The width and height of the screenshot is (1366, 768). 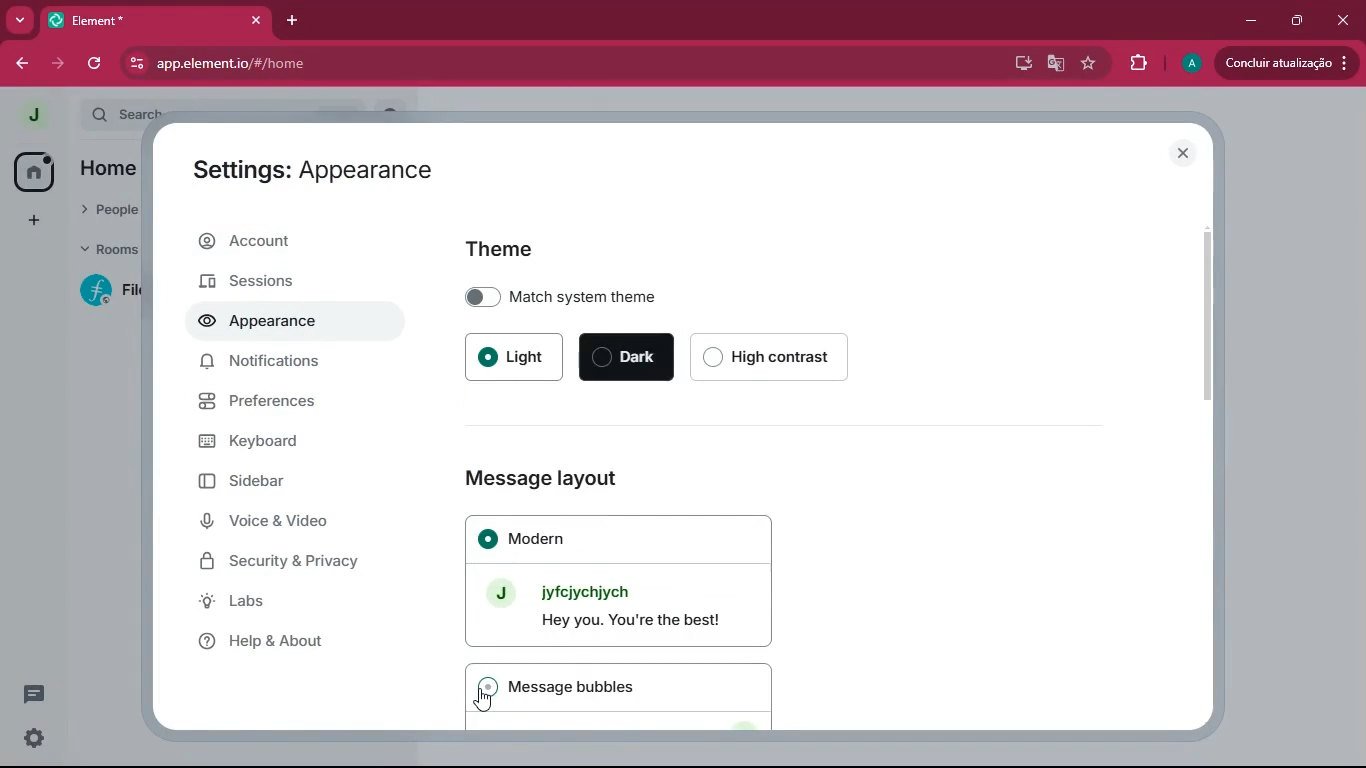 I want to click on rooms, so click(x=113, y=248).